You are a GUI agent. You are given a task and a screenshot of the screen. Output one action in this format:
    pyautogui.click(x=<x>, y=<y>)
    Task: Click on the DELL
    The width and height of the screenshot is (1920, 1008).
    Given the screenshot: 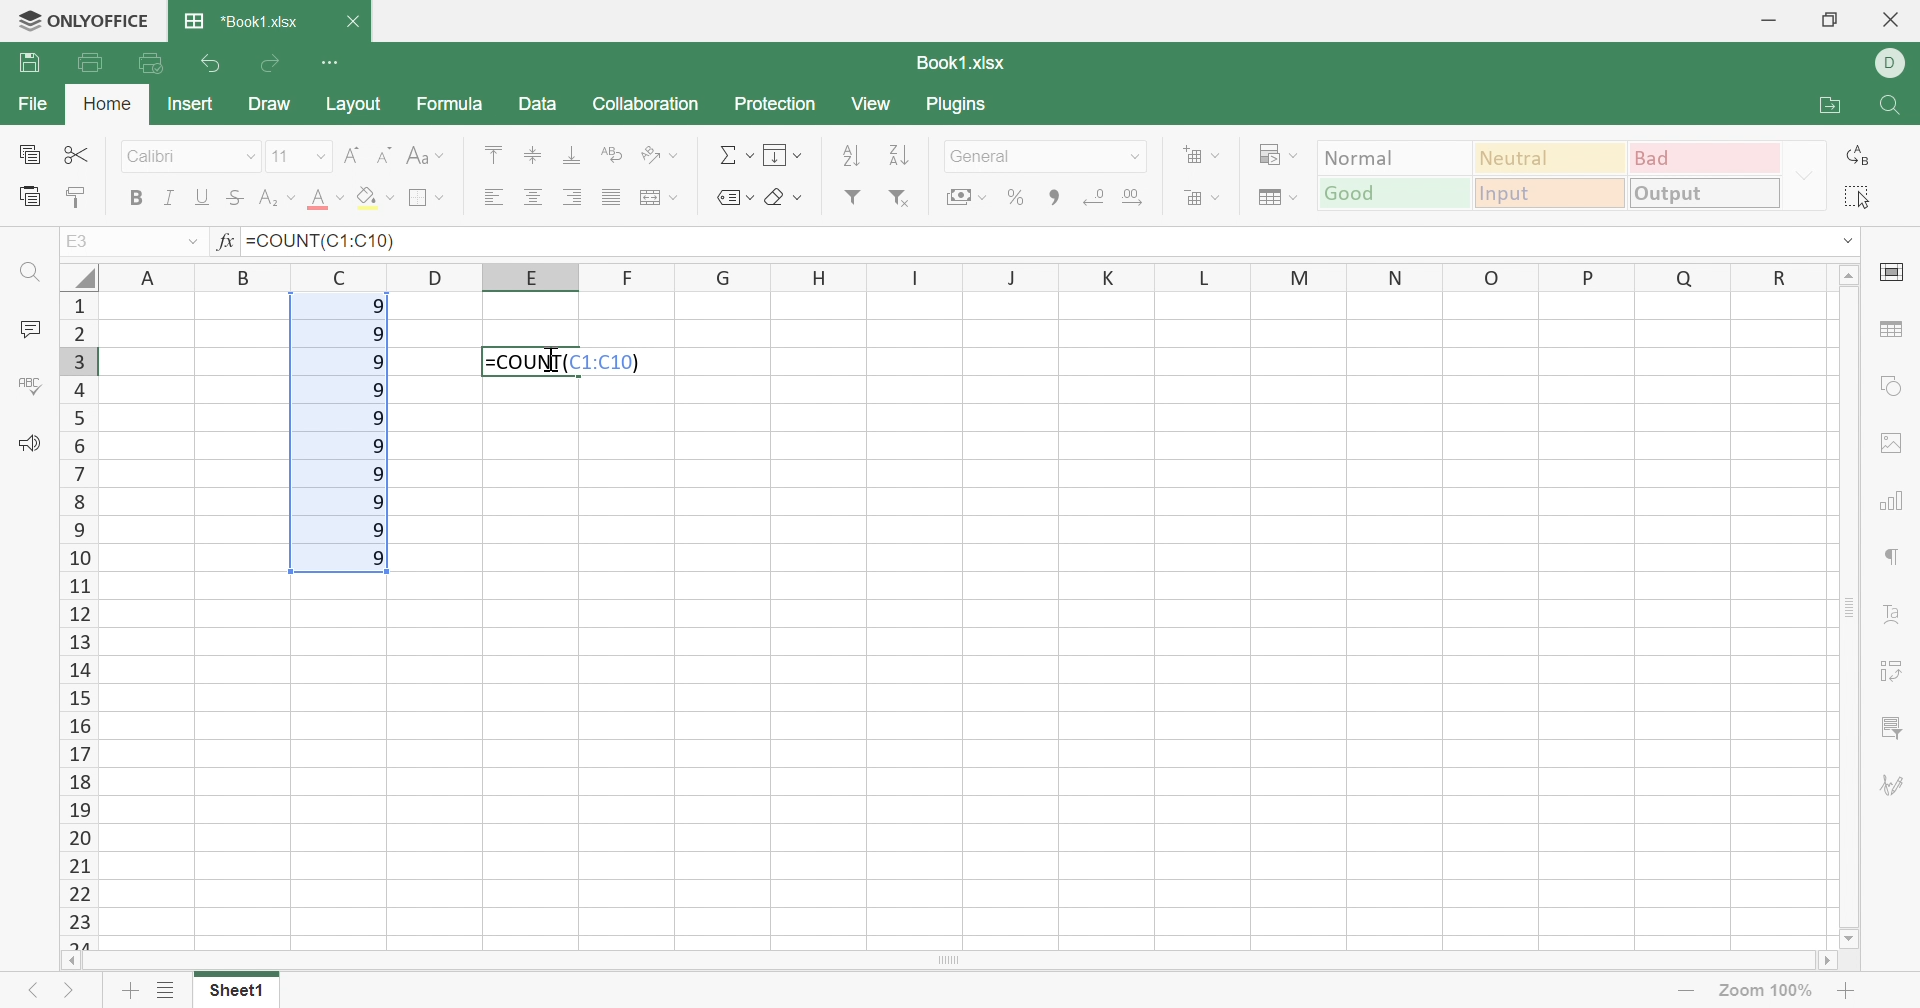 What is the action you would take?
    pyautogui.click(x=1896, y=61)
    